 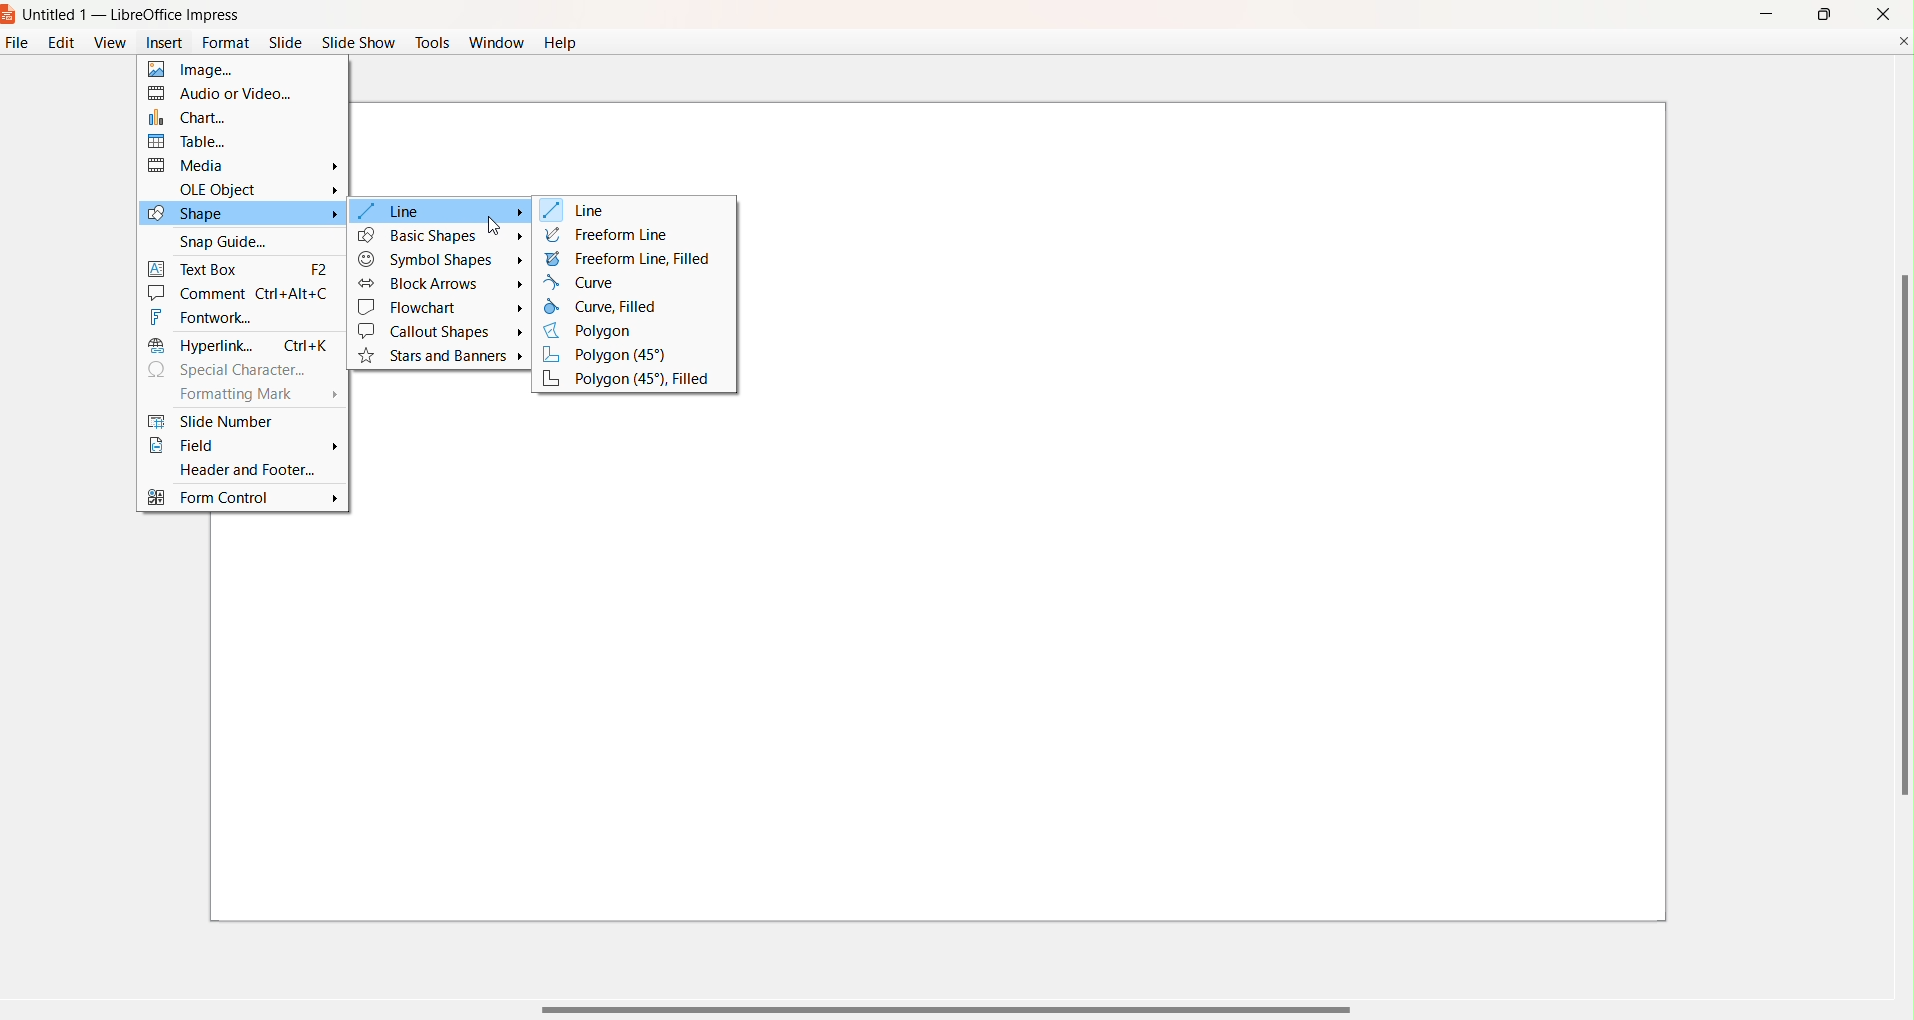 What do you see at coordinates (257, 187) in the screenshot?
I see `OLE Object` at bounding box center [257, 187].